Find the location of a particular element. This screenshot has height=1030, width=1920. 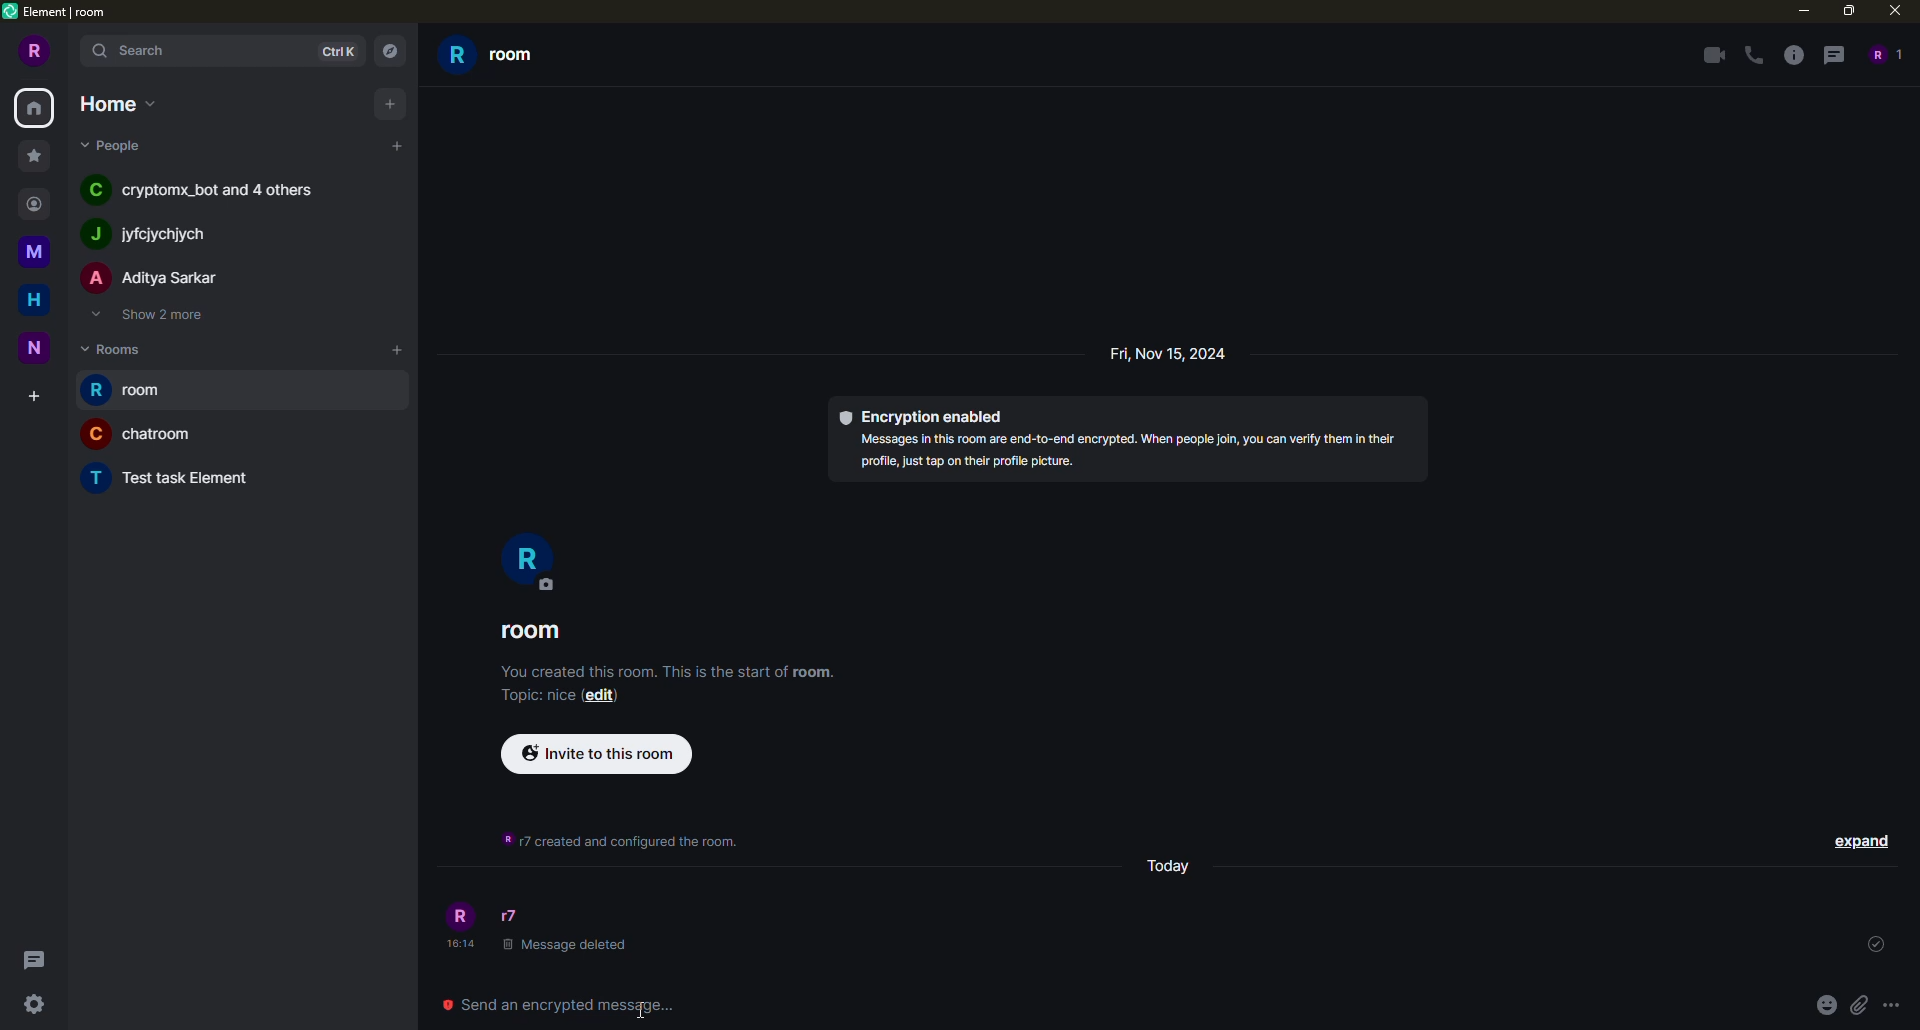

people is located at coordinates (1888, 55).